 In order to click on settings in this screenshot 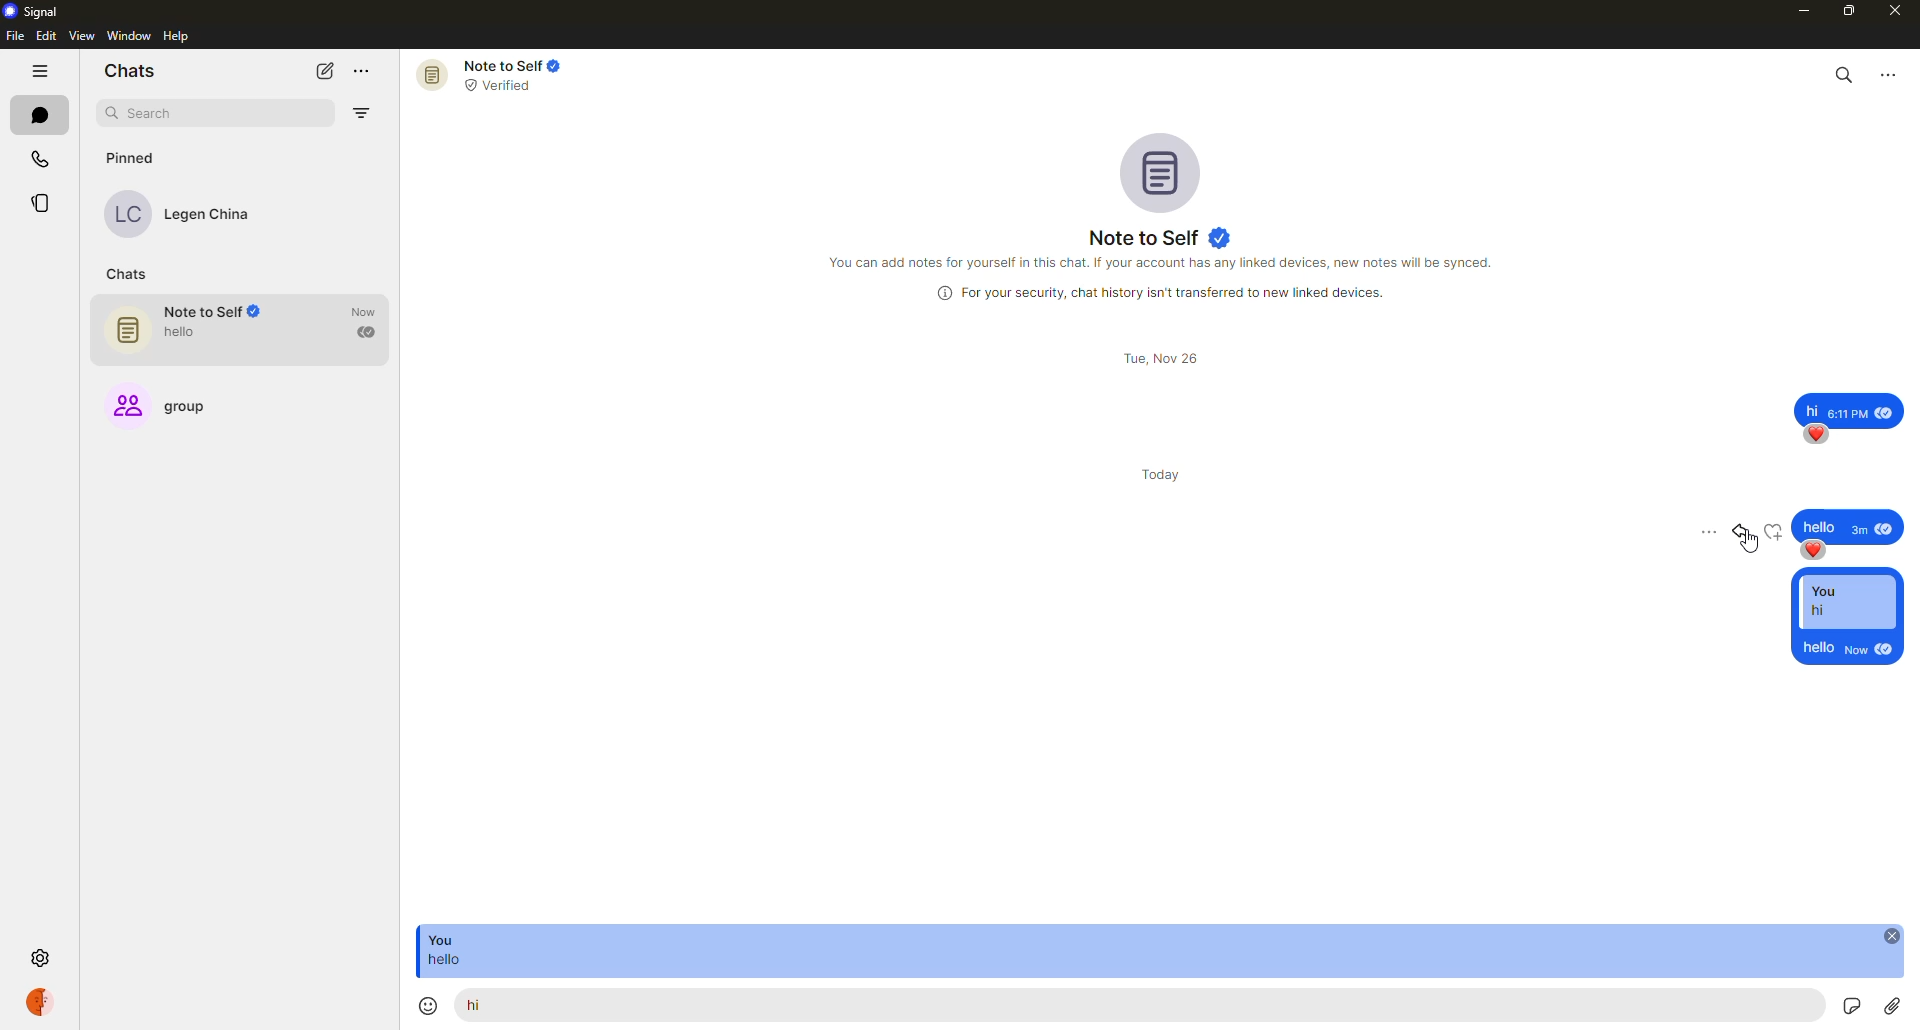, I will do `click(42, 955)`.